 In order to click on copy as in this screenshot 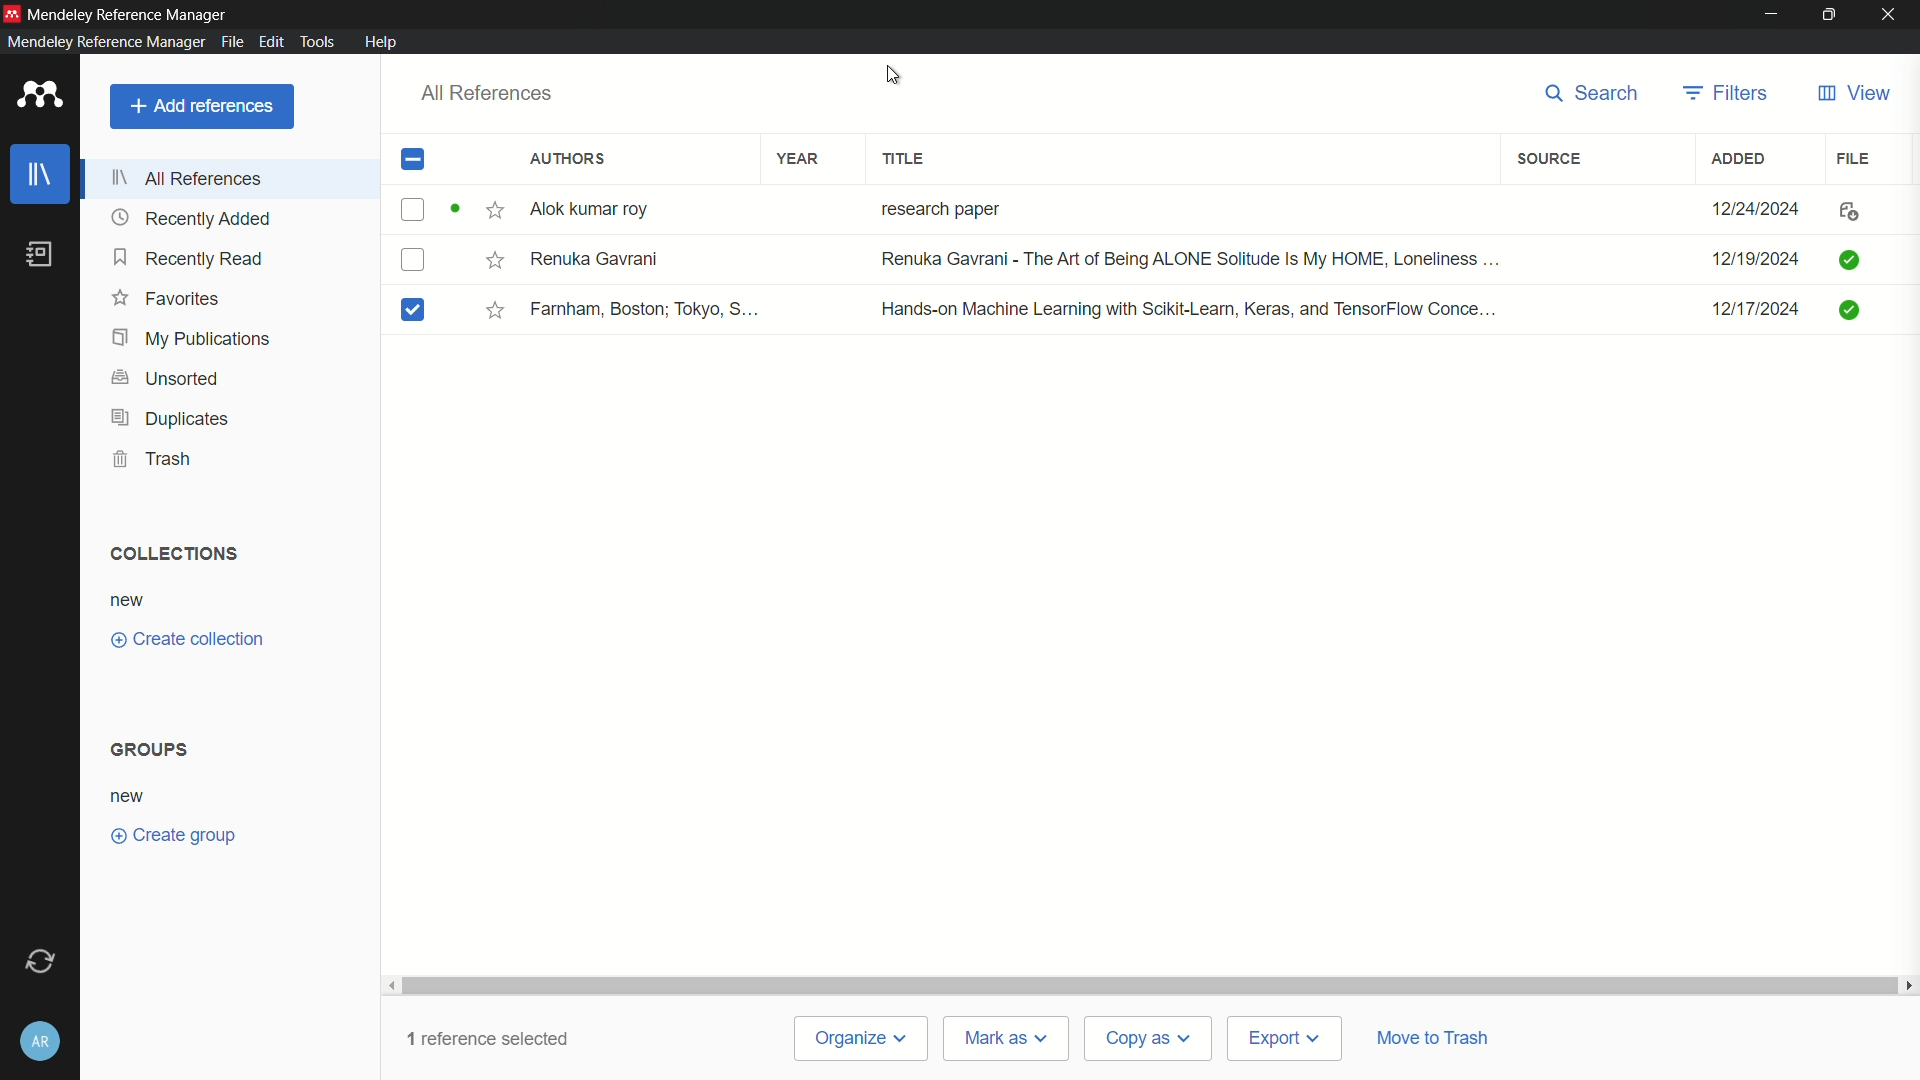, I will do `click(1148, 1040)`.